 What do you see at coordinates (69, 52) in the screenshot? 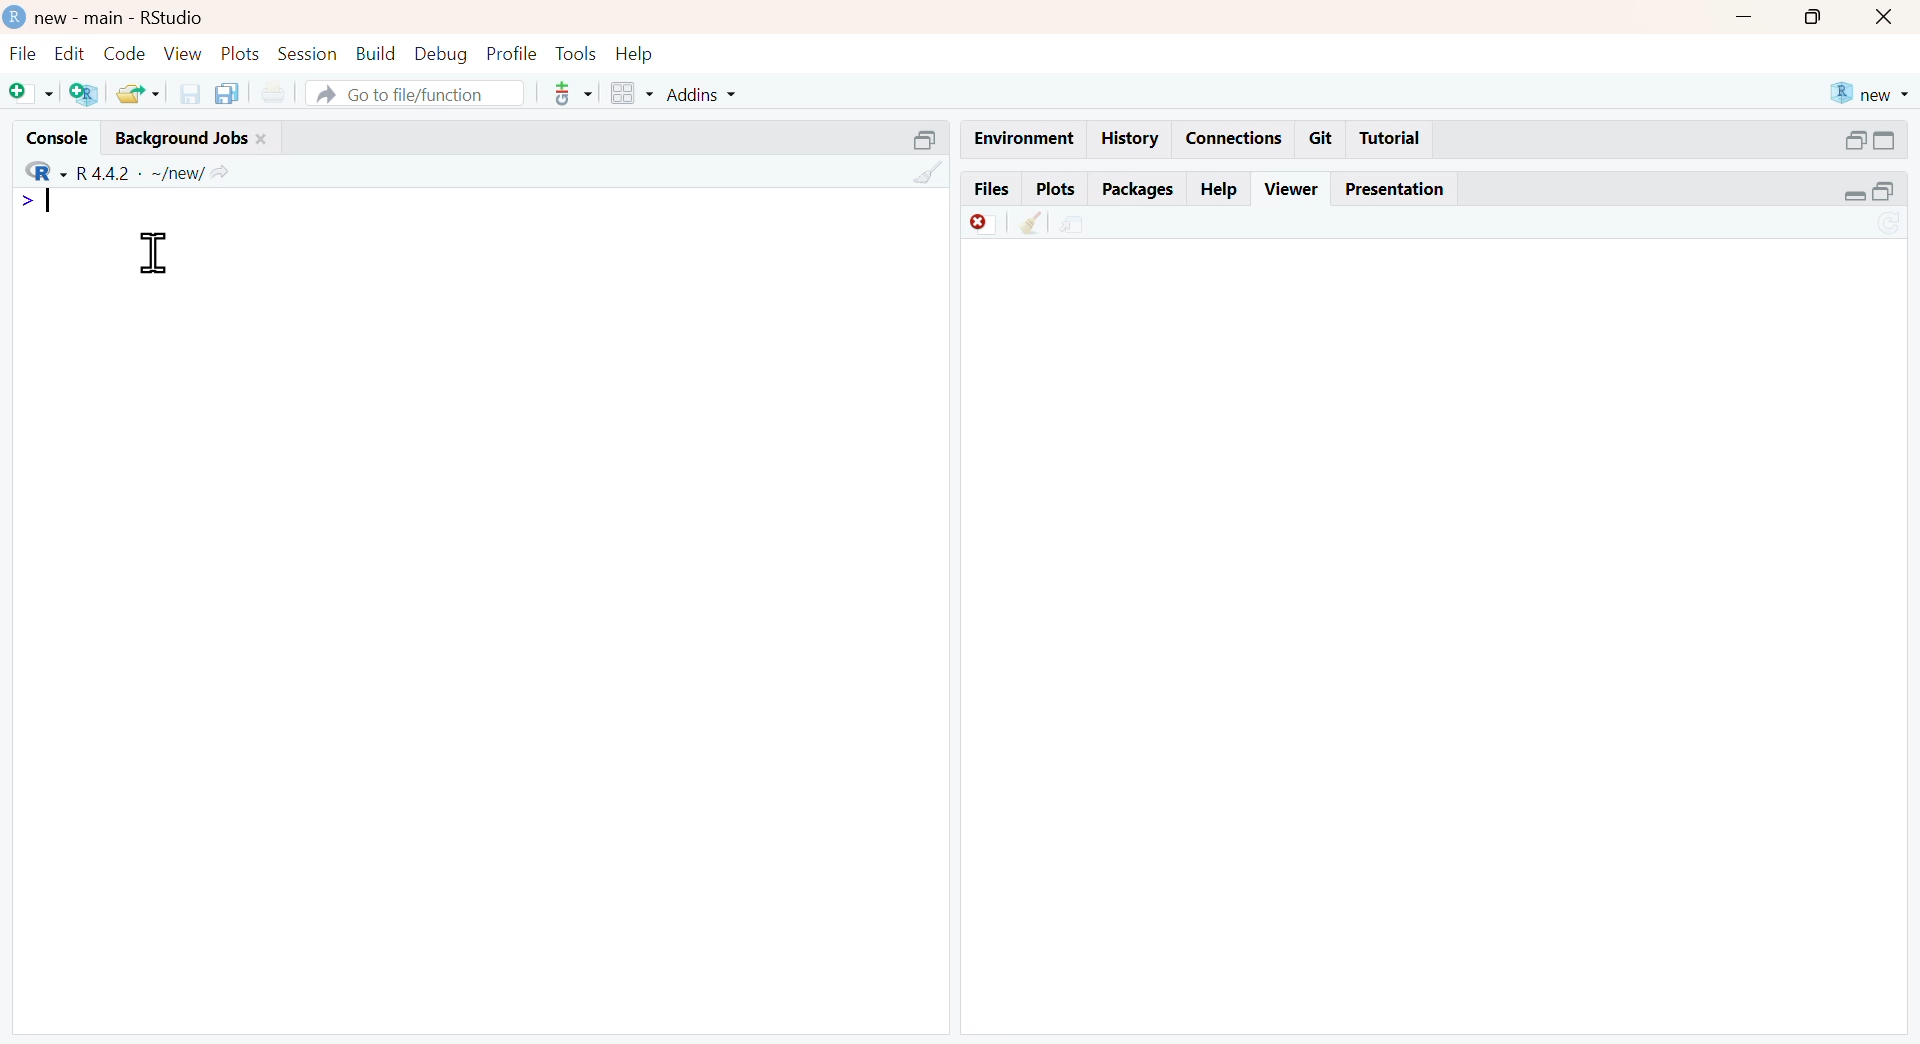
I see `edit` at bounding box center [69, 52].